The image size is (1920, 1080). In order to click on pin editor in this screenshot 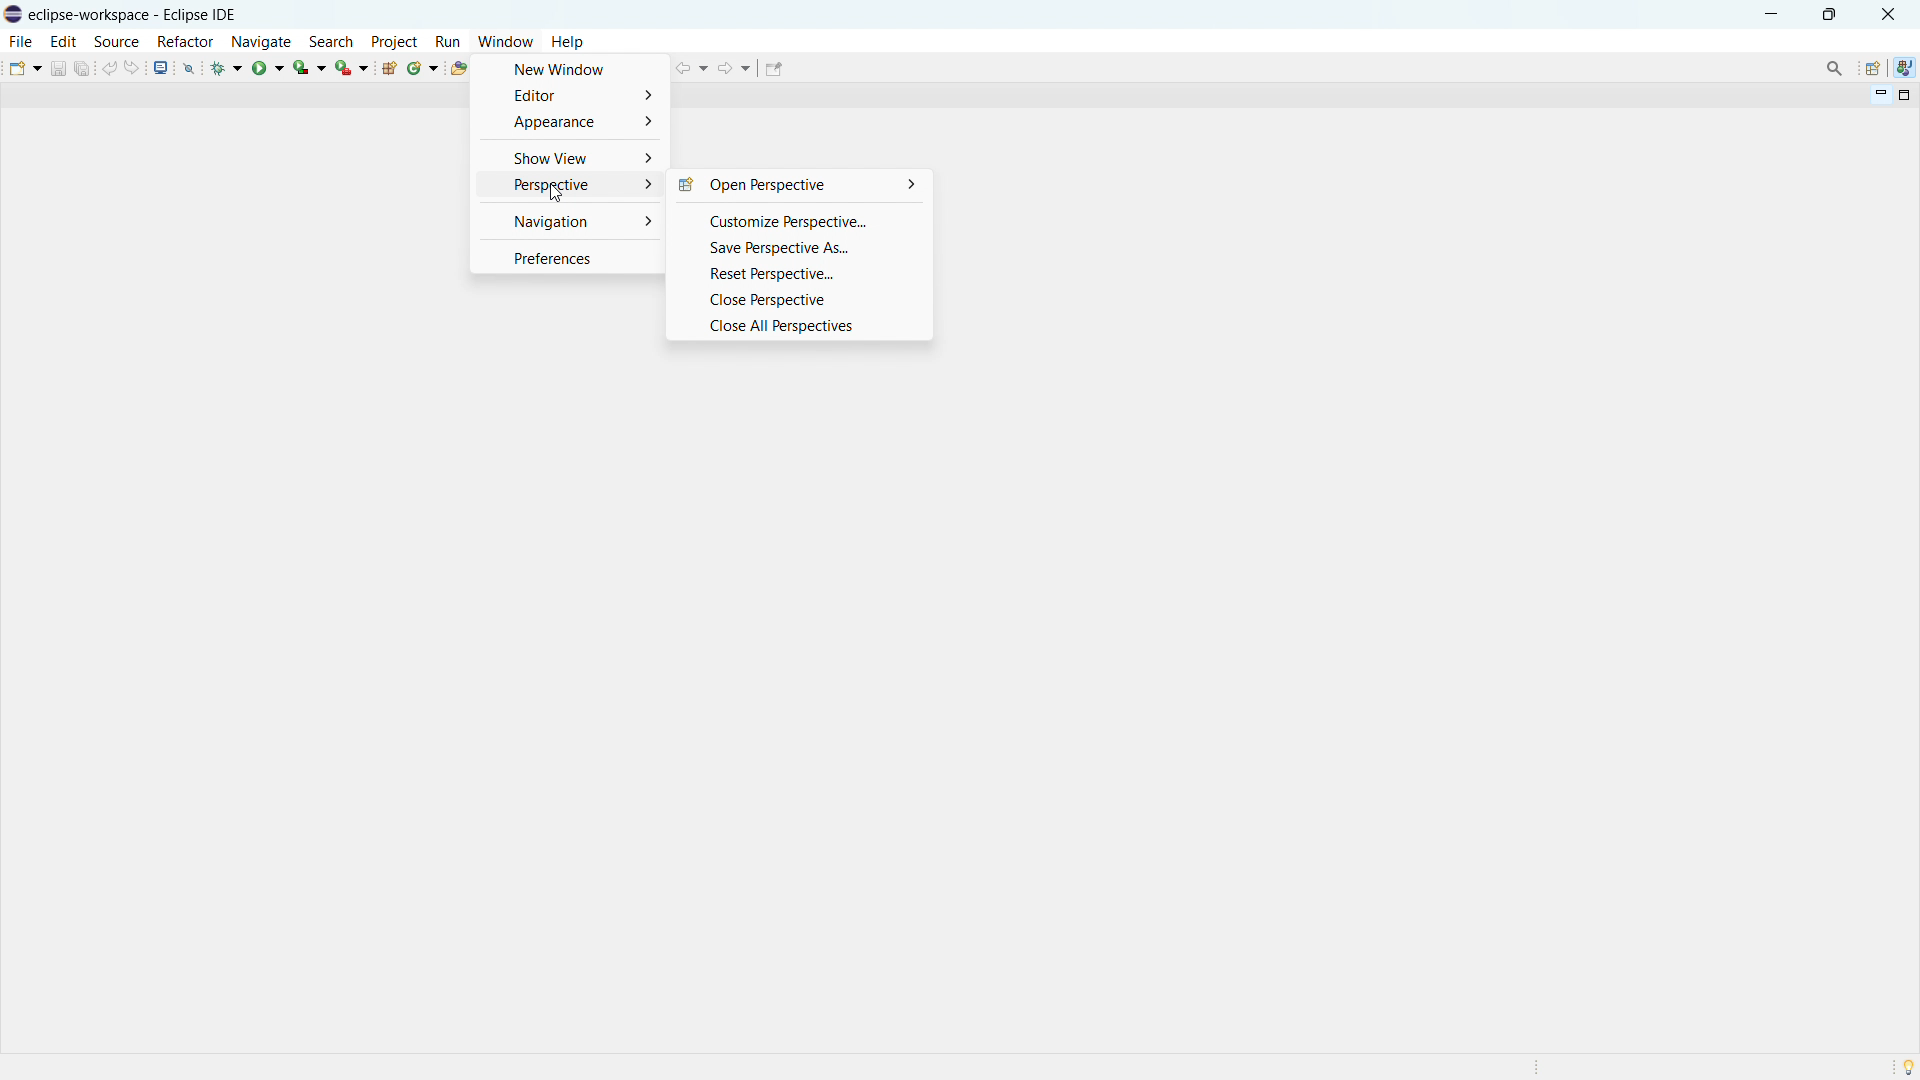, I will do `click(774, 69)`.